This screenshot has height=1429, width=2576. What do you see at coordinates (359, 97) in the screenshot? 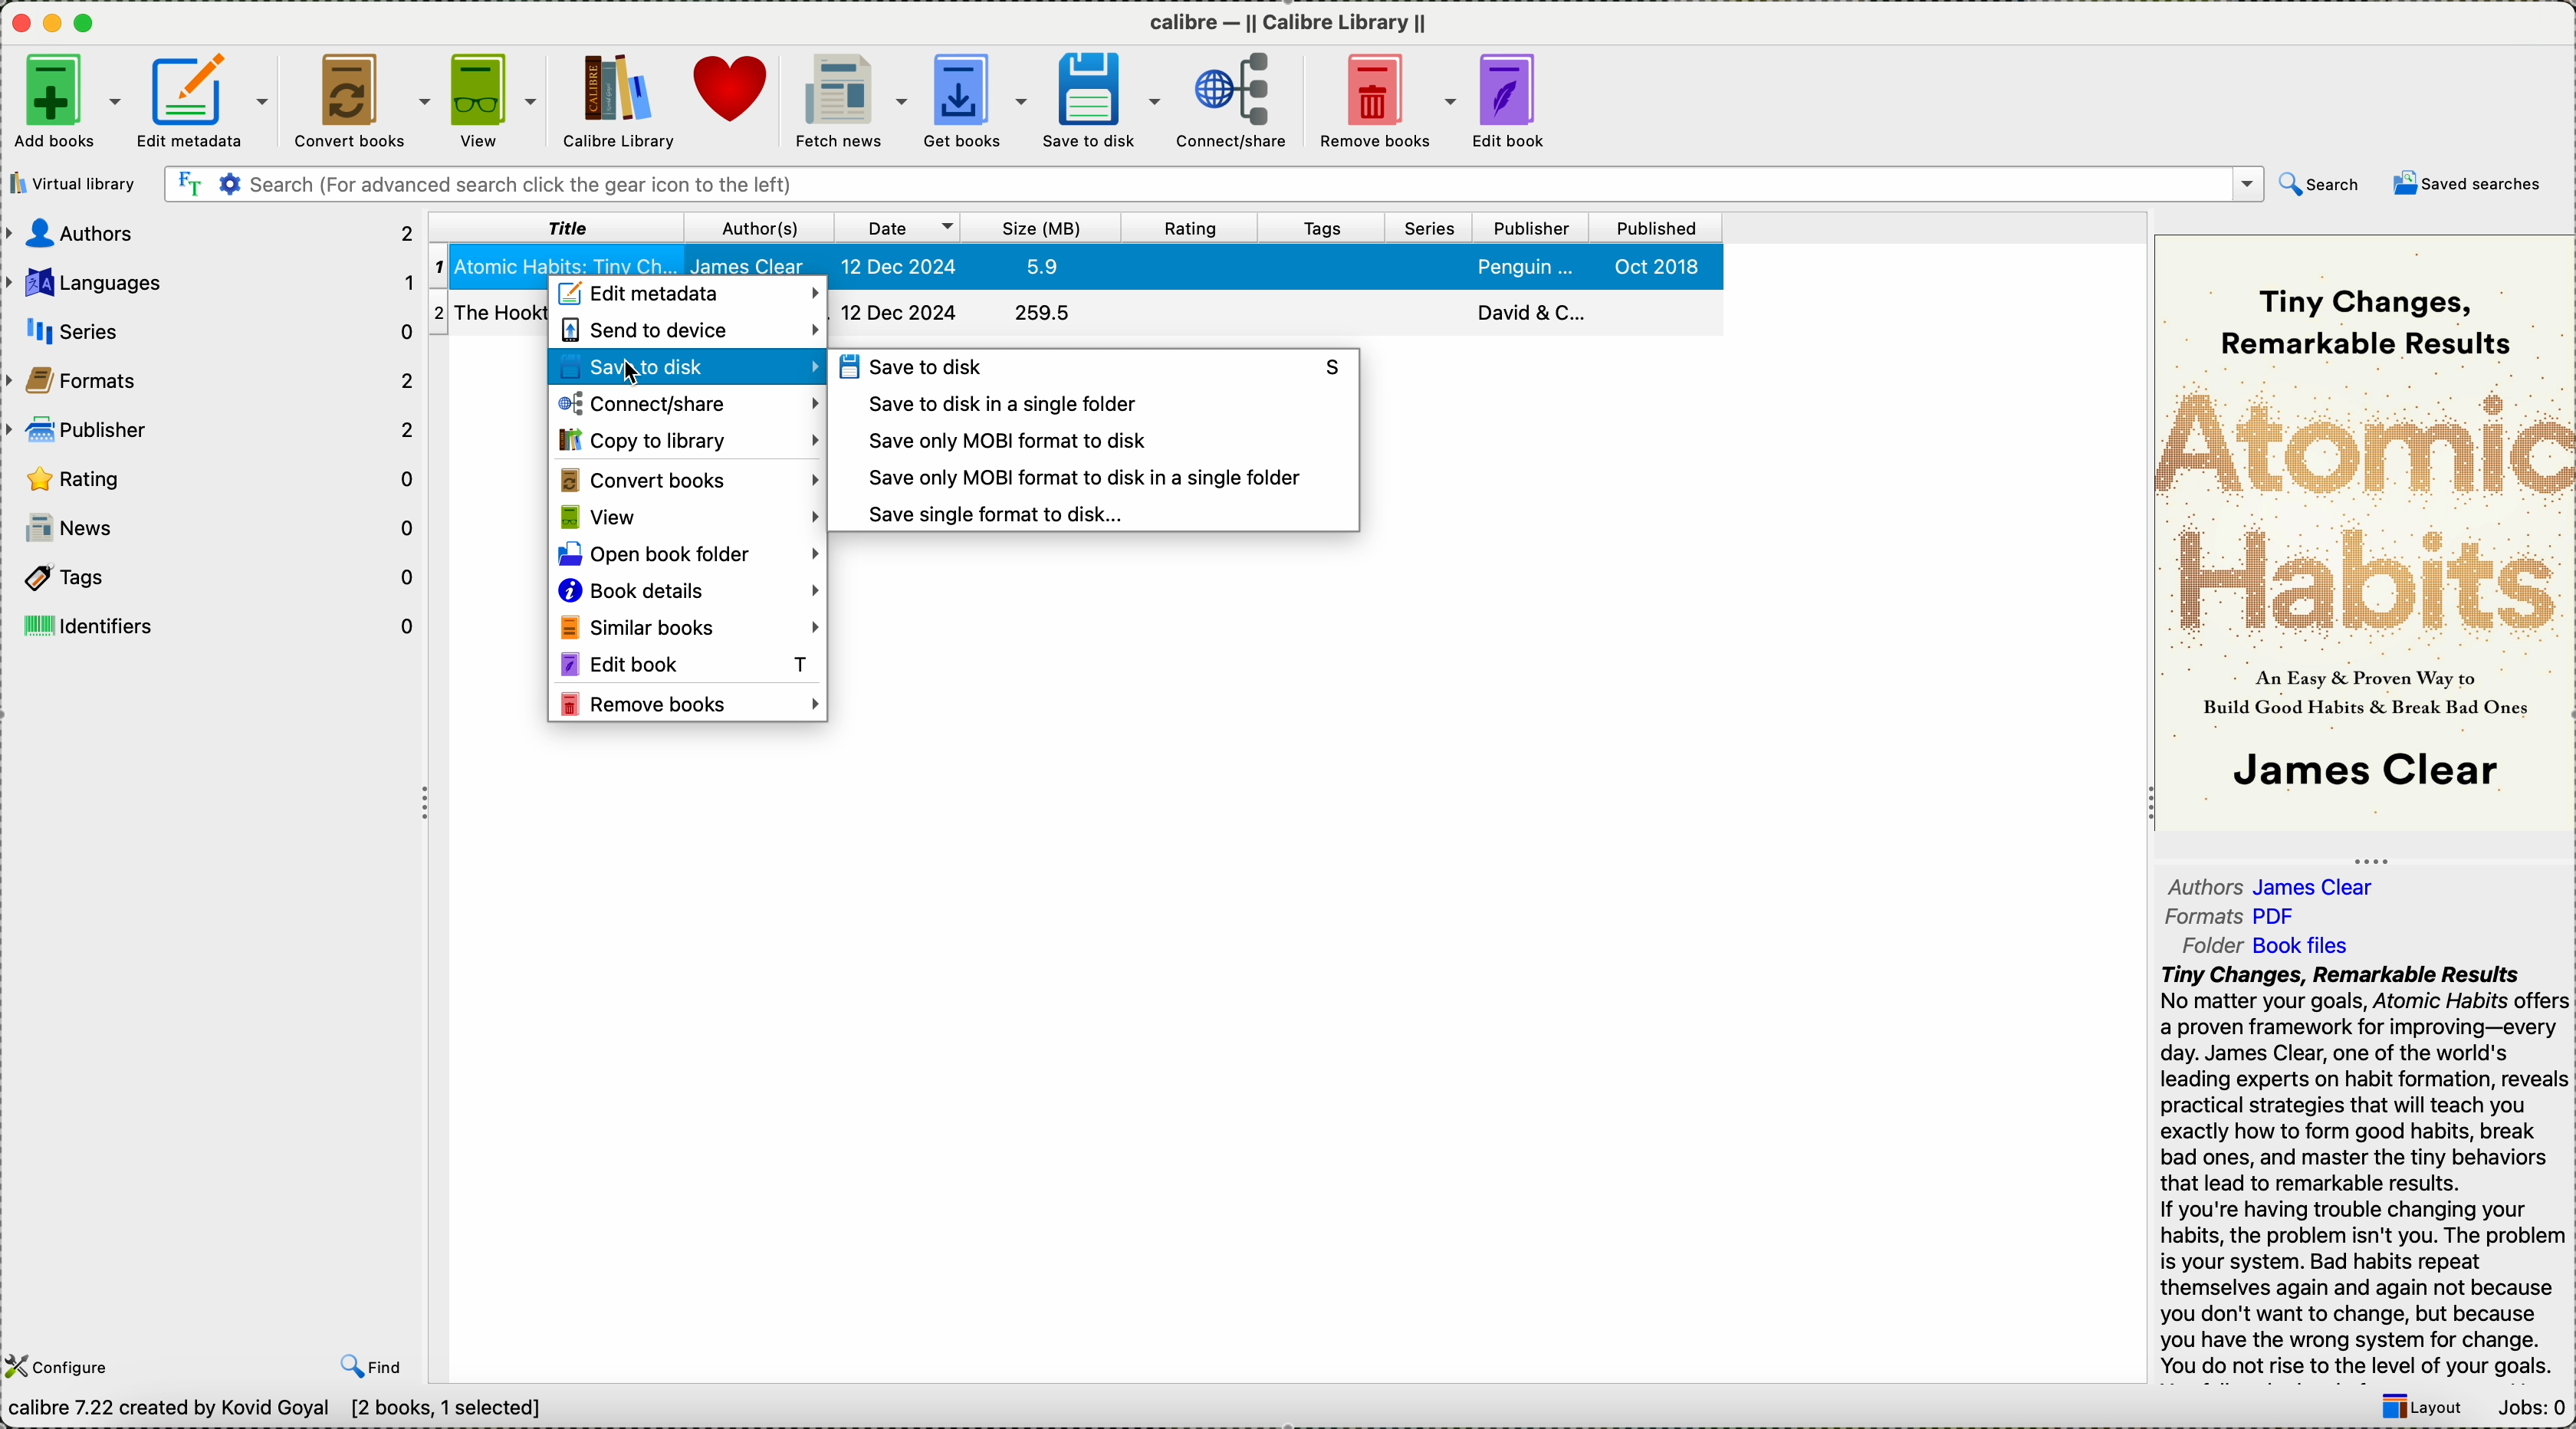
I see `convert books` at bounding box center [359, 97].